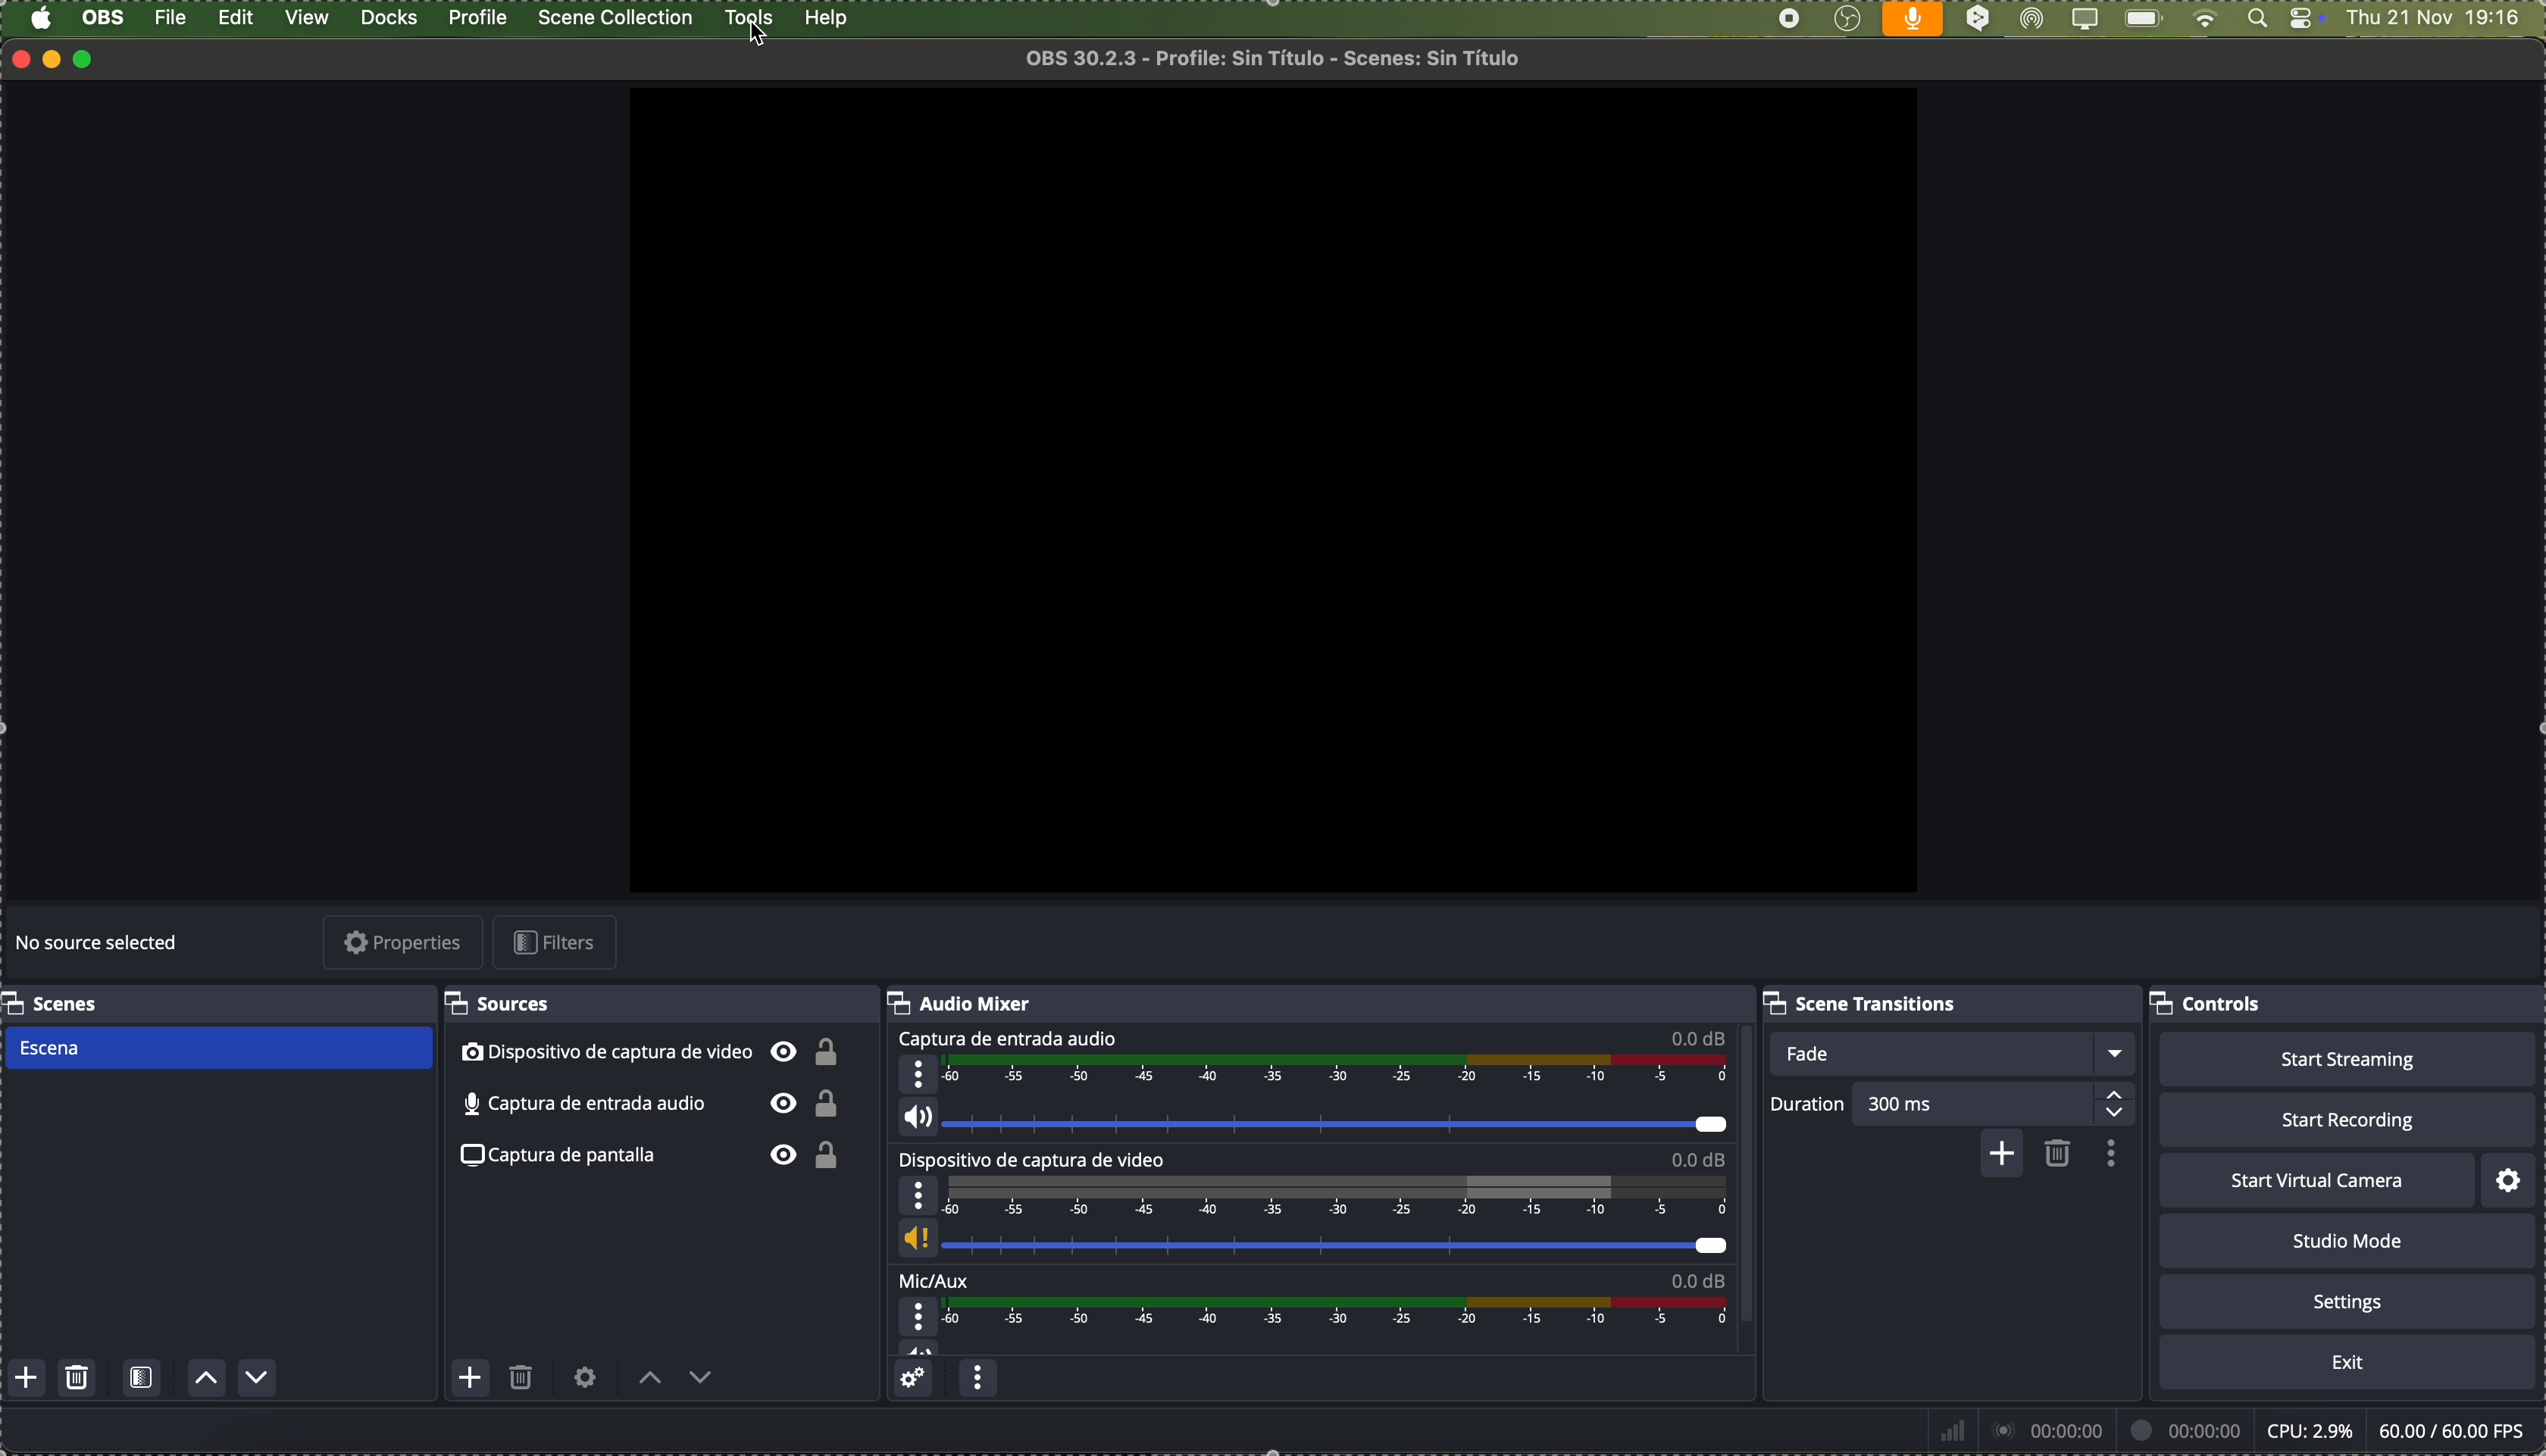 The height and width of the screenshot is (1456, 2546). Describe the element at coordinates (1306, 1314) in the screenshot. I see `Mic/Aux` at that location.